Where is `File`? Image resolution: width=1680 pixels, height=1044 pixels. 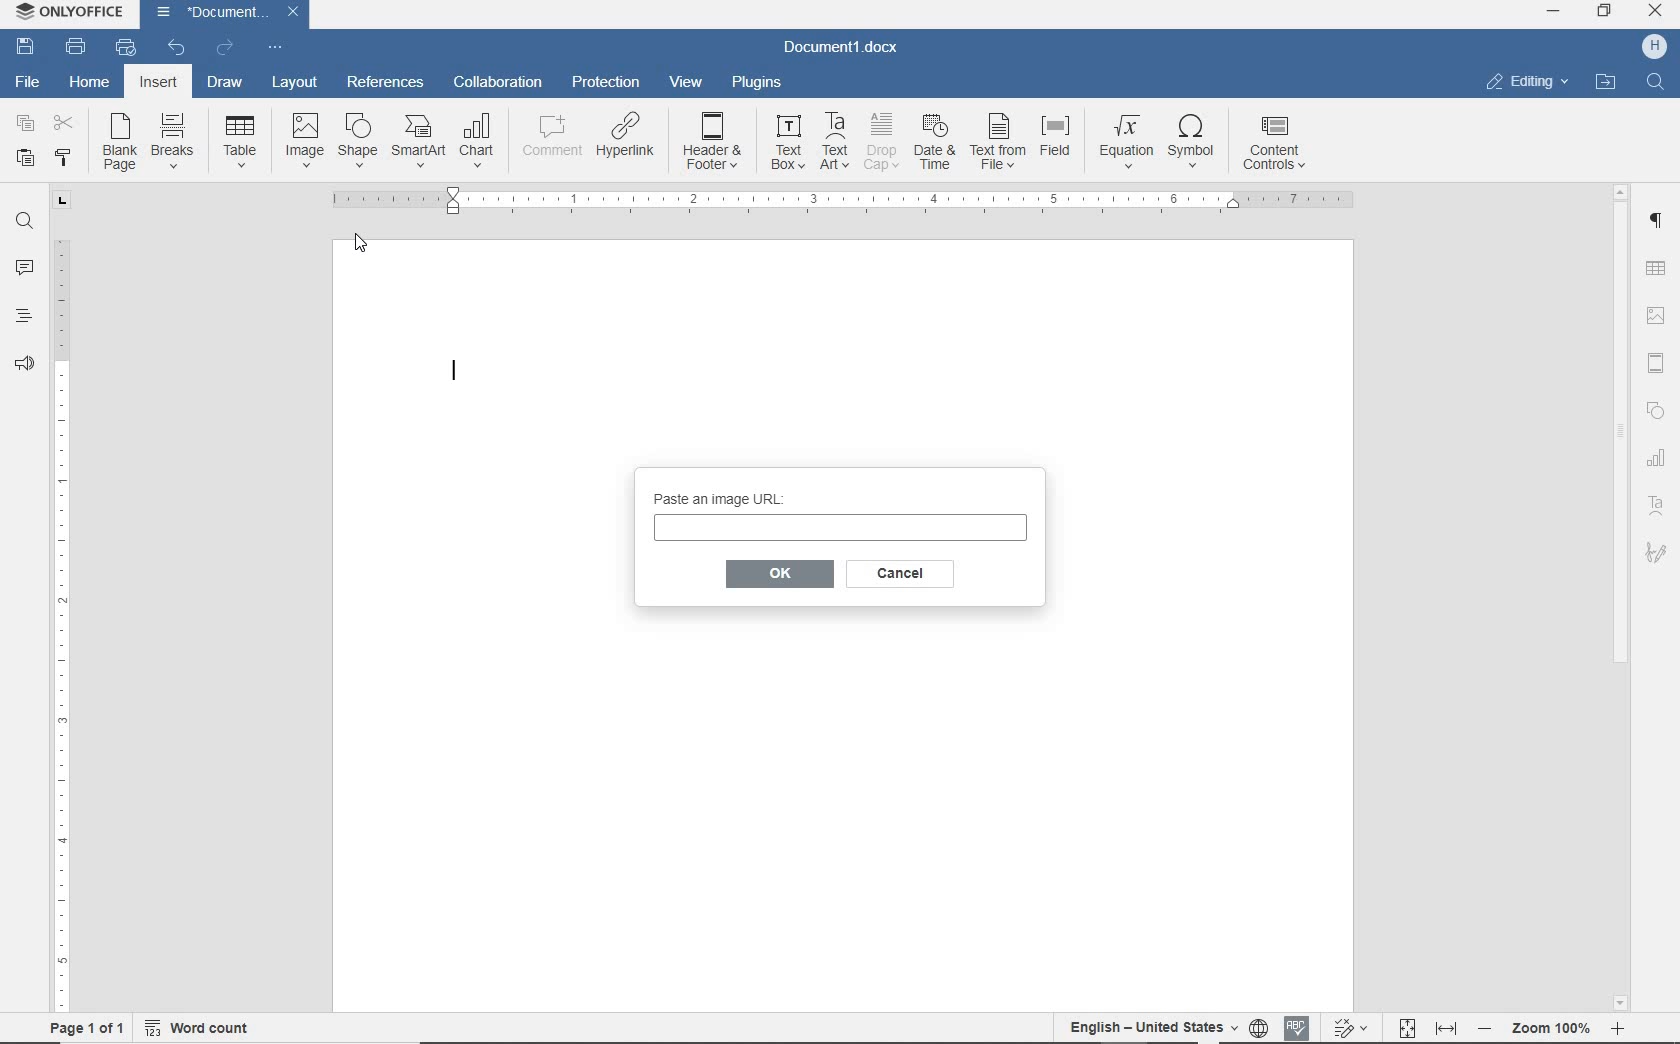 File is located at coordinates (28, 81).